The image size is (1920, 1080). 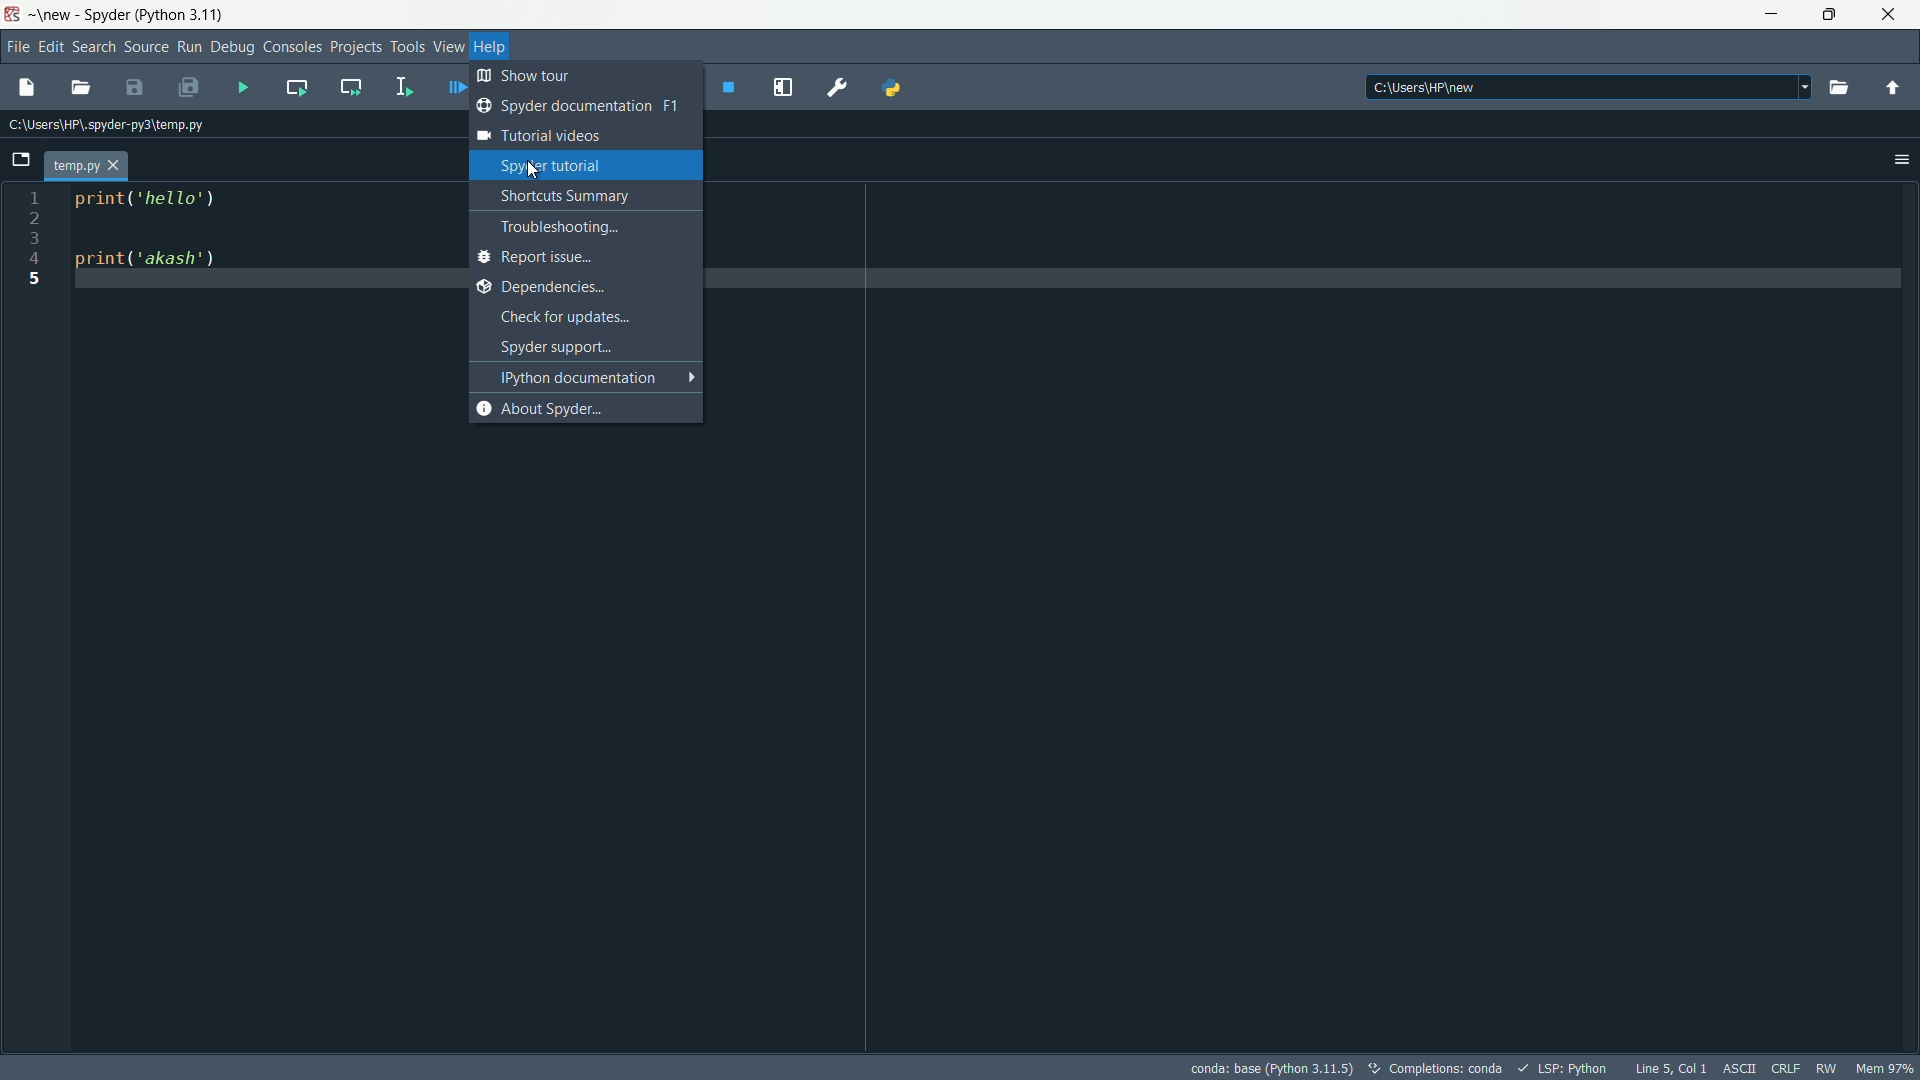 What do you see at coordinates (1828, 1068) in the screenshot?
I see `rw` at bounding box center [1828, 1068].